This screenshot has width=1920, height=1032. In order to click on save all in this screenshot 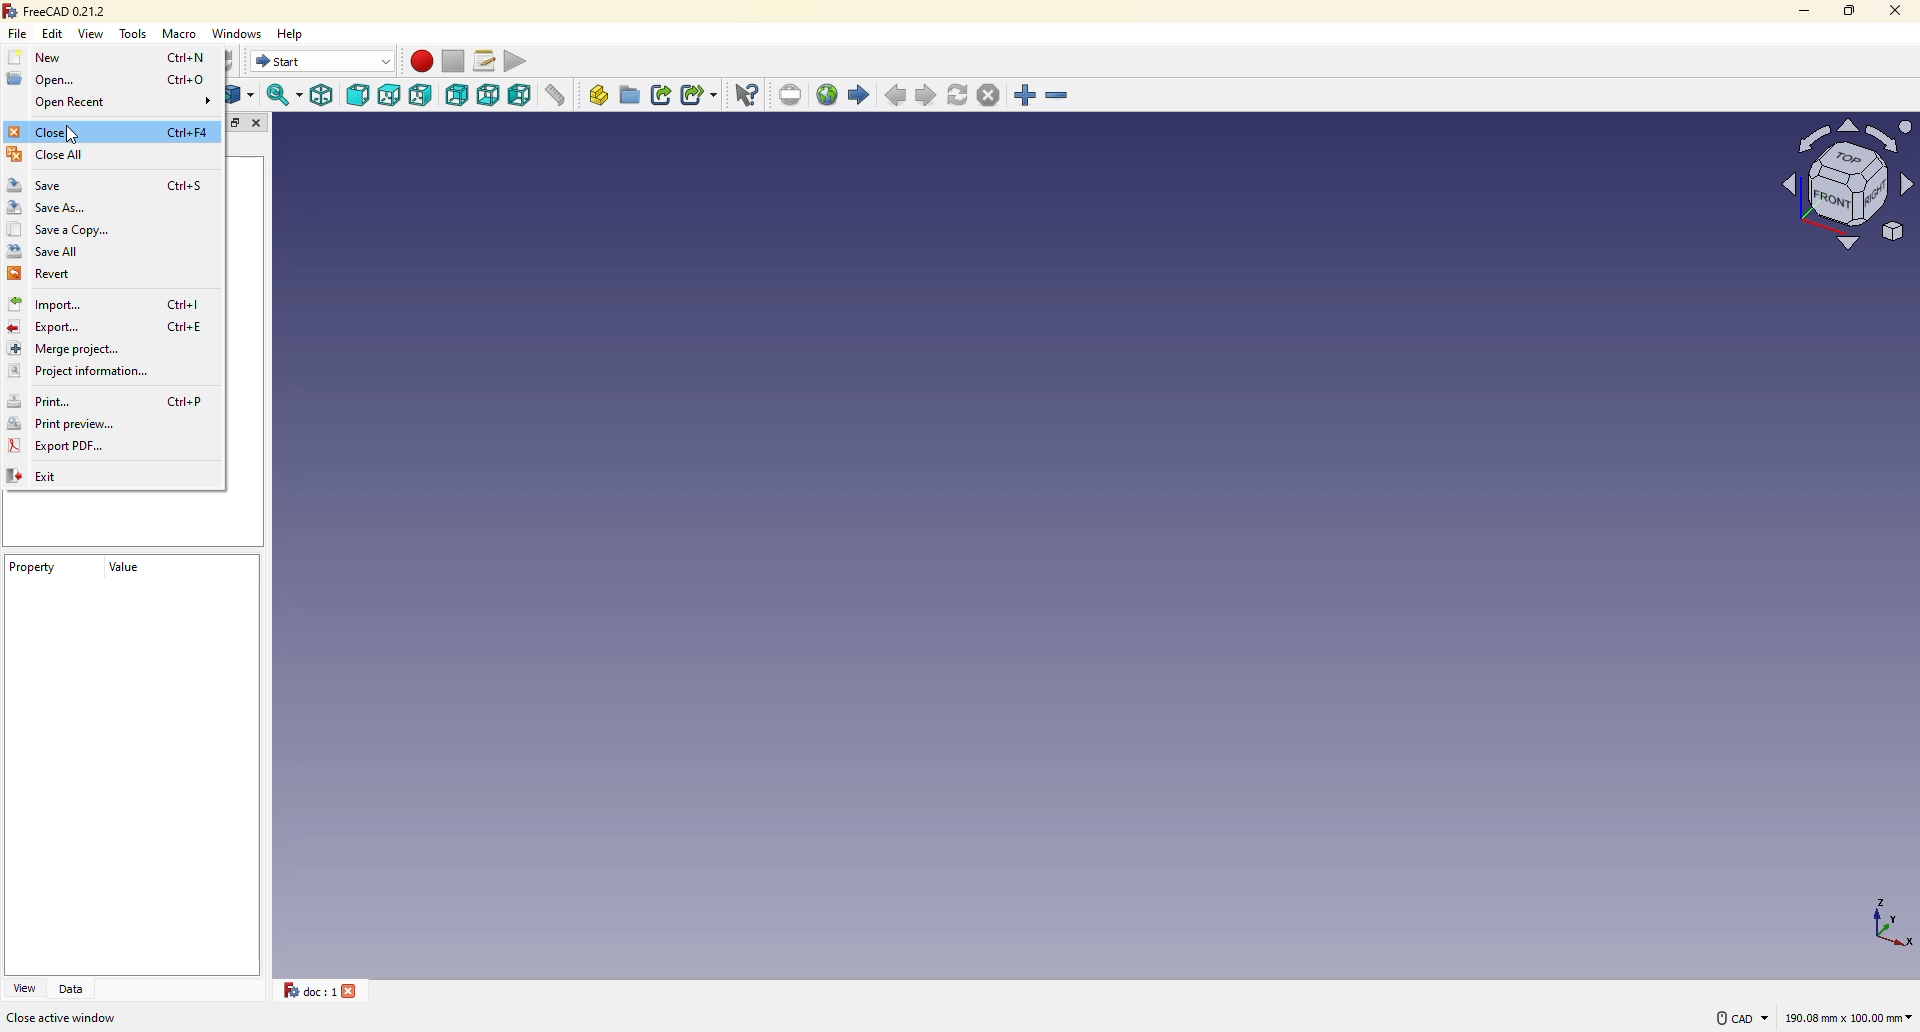, I will do `click(44, 251)`.